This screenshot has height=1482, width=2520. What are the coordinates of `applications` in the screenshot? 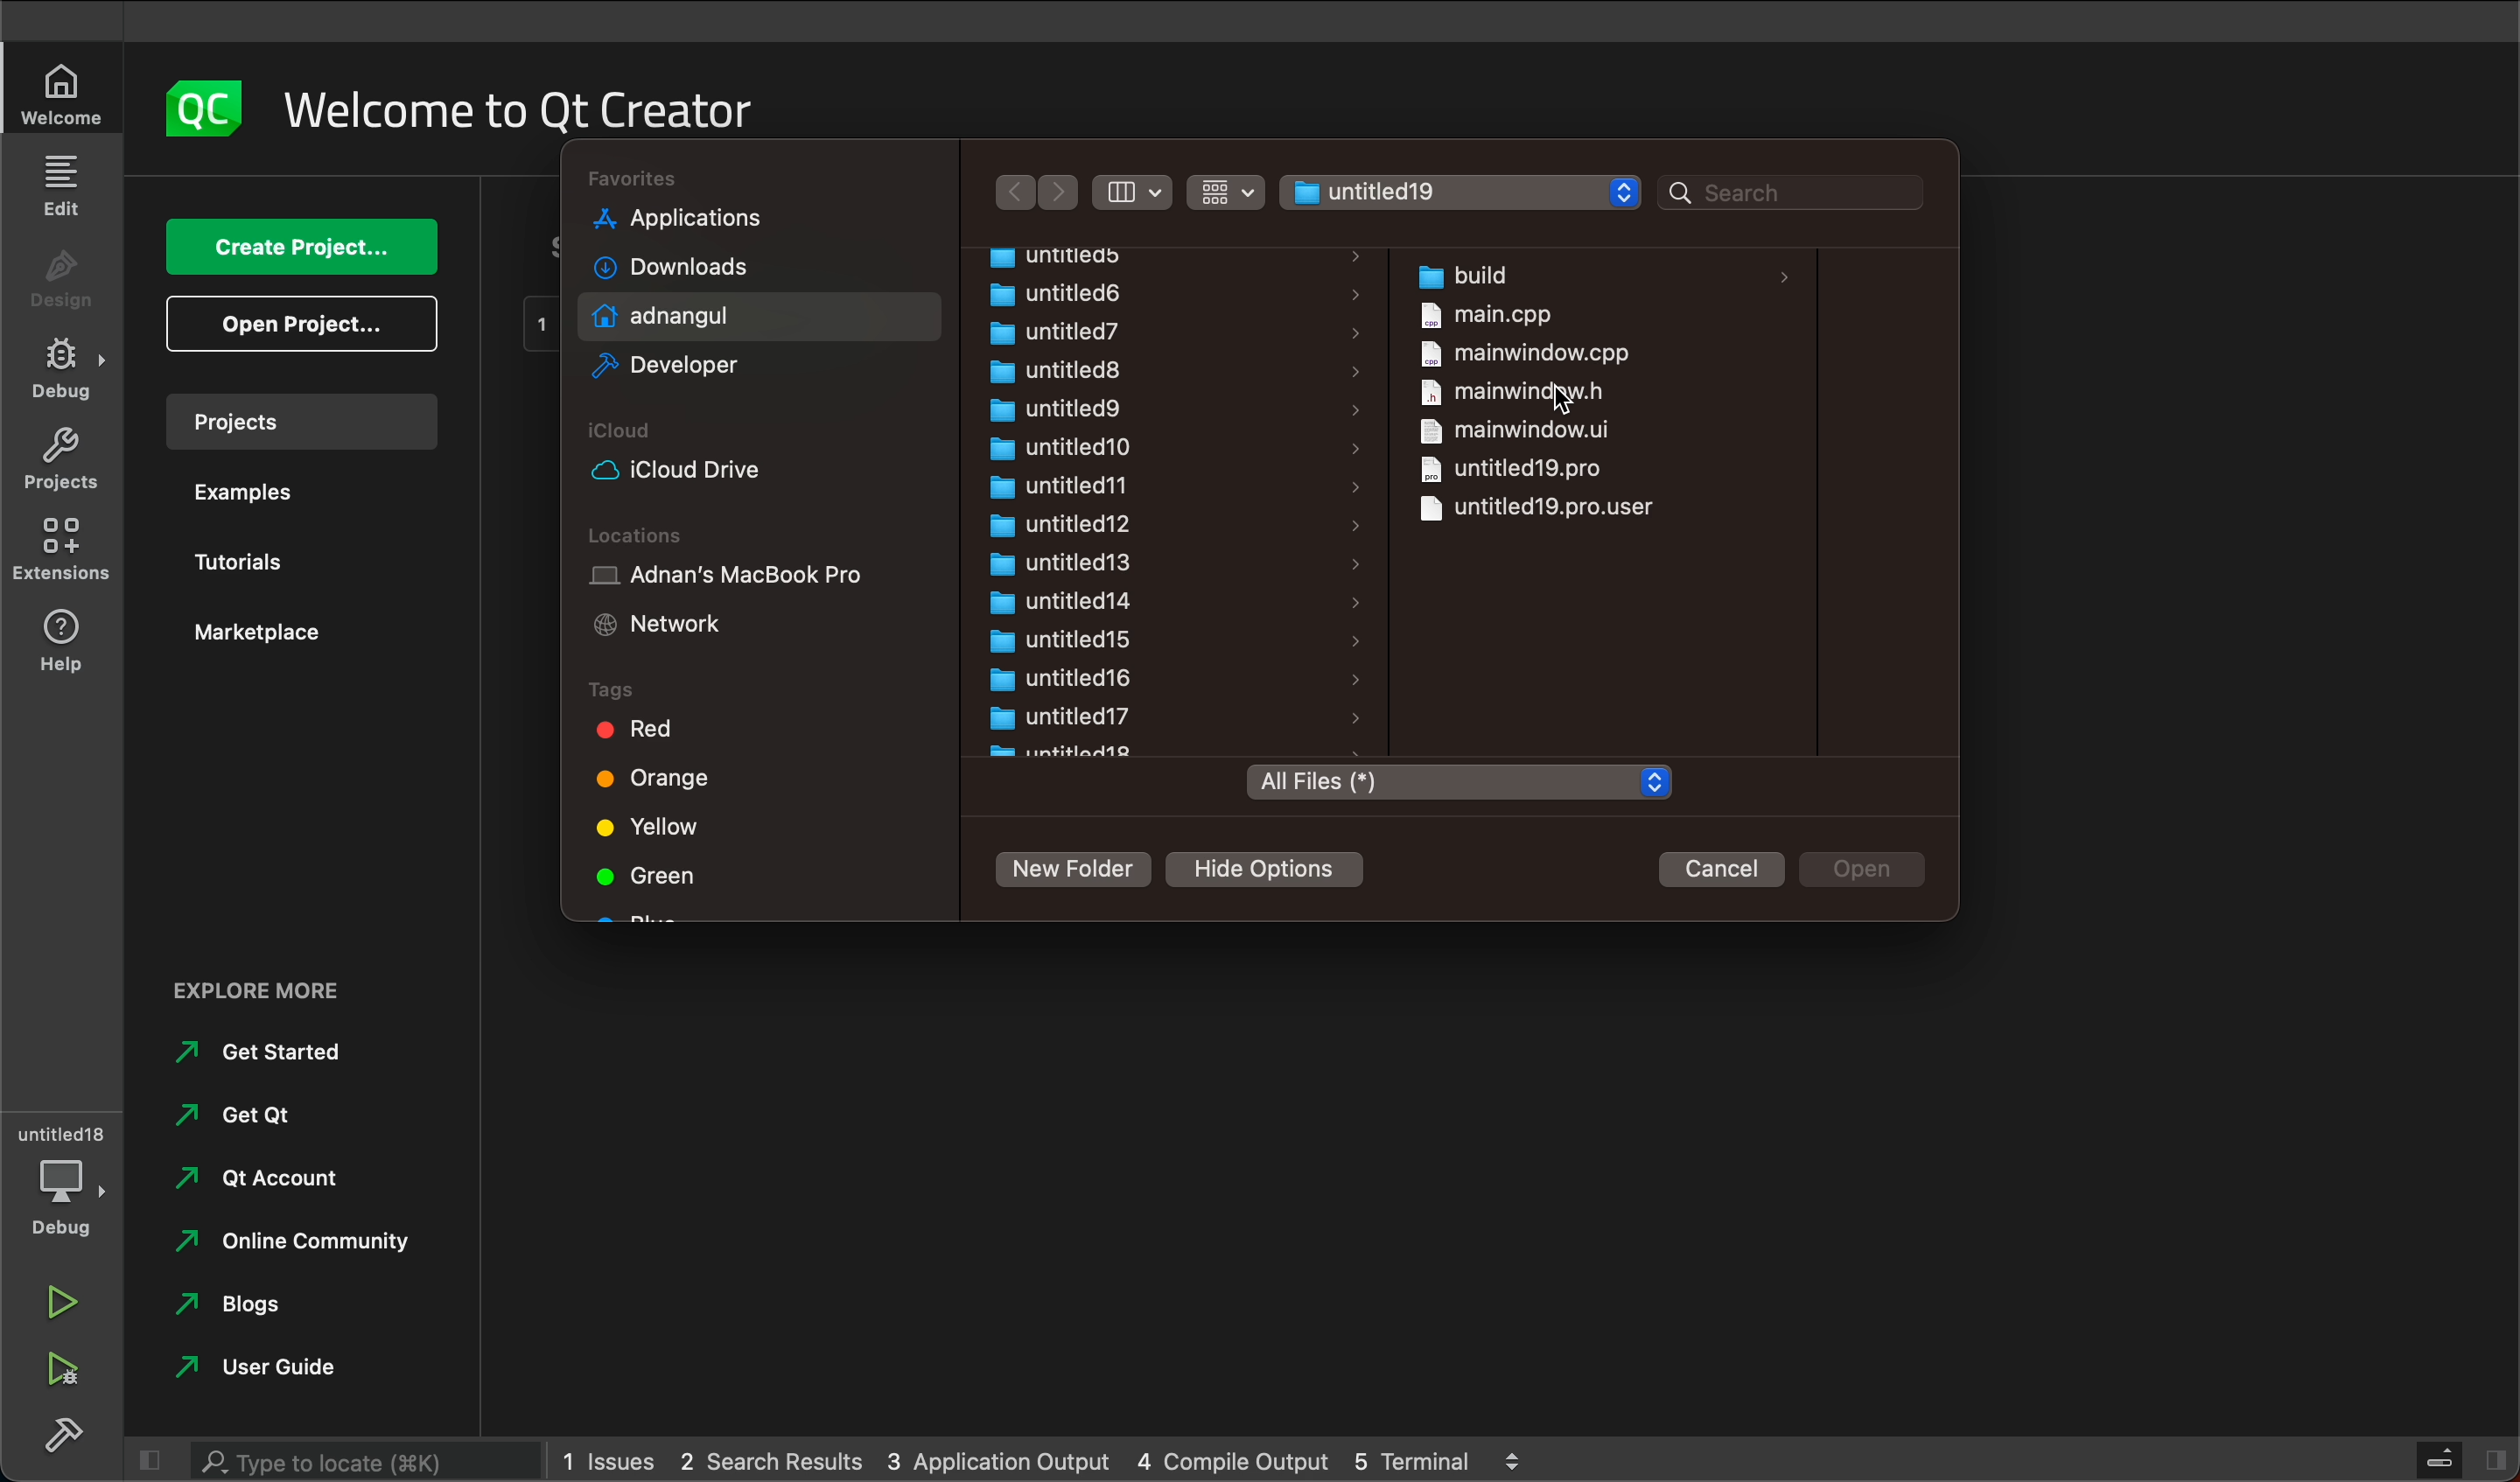 It's located at (714, 224).